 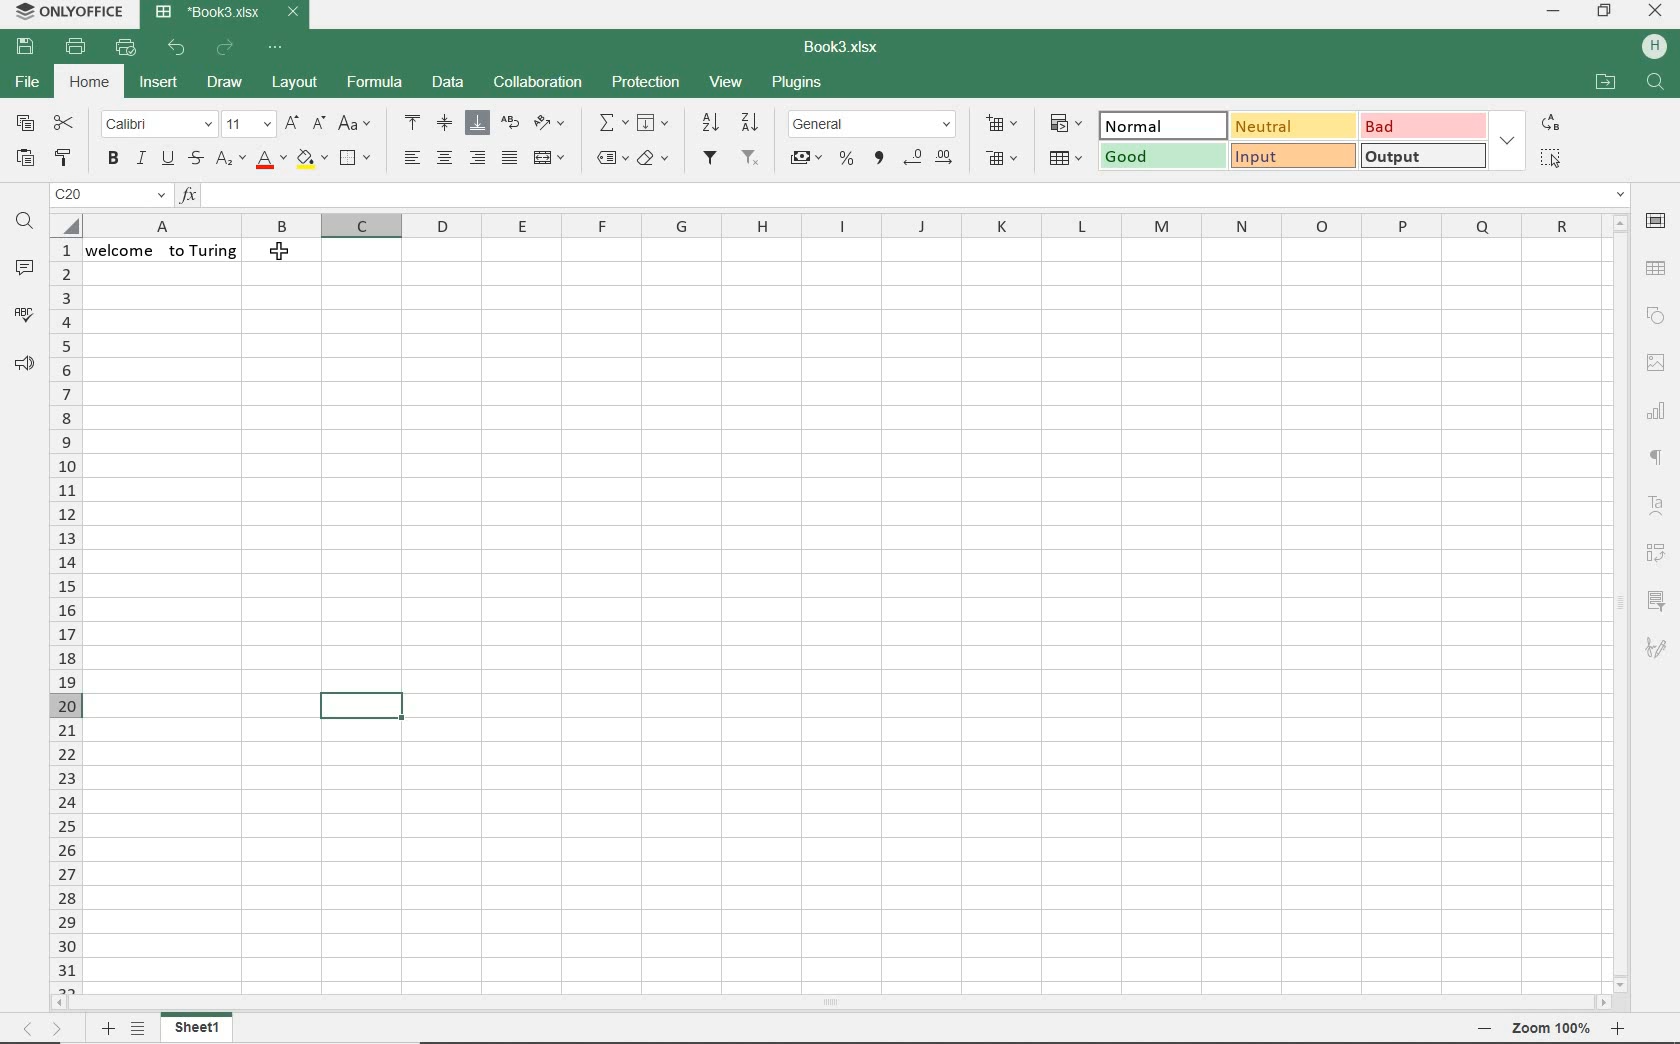 I want to click on scrollbar, so click(x=1619, y=603).